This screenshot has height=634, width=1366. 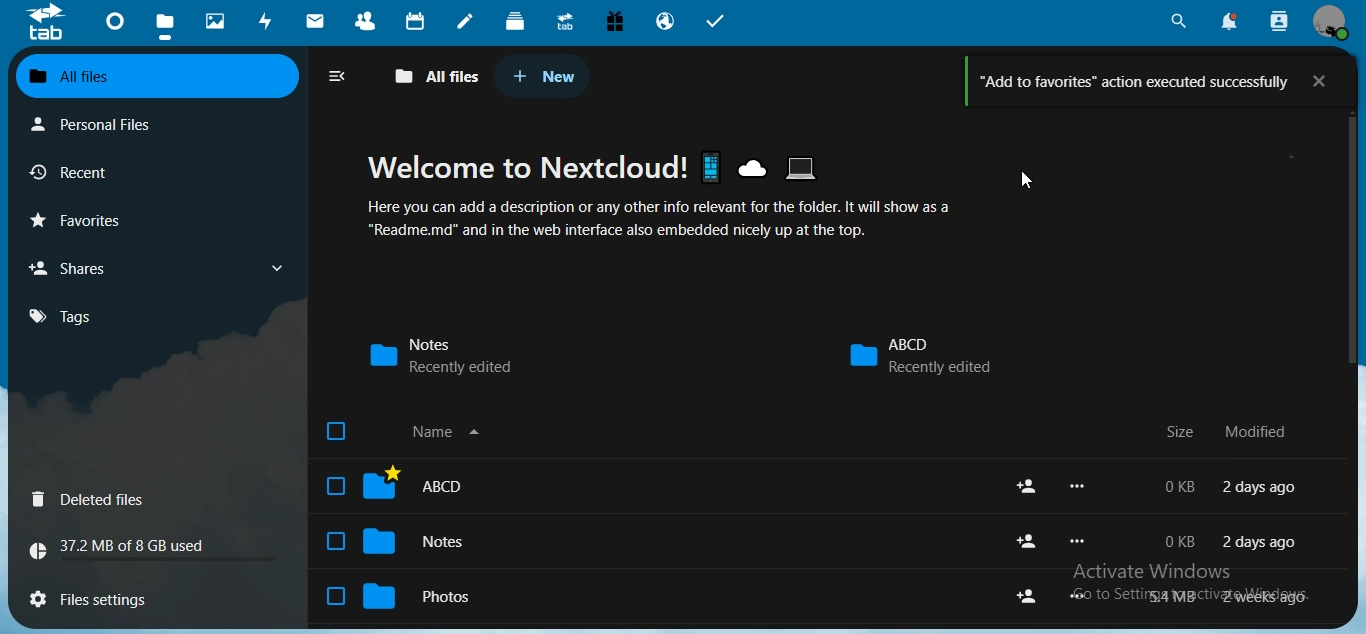 What do you see at coordinates (267, 20) in the screenshot?
I see `activity` at bounding box center [267, 20].